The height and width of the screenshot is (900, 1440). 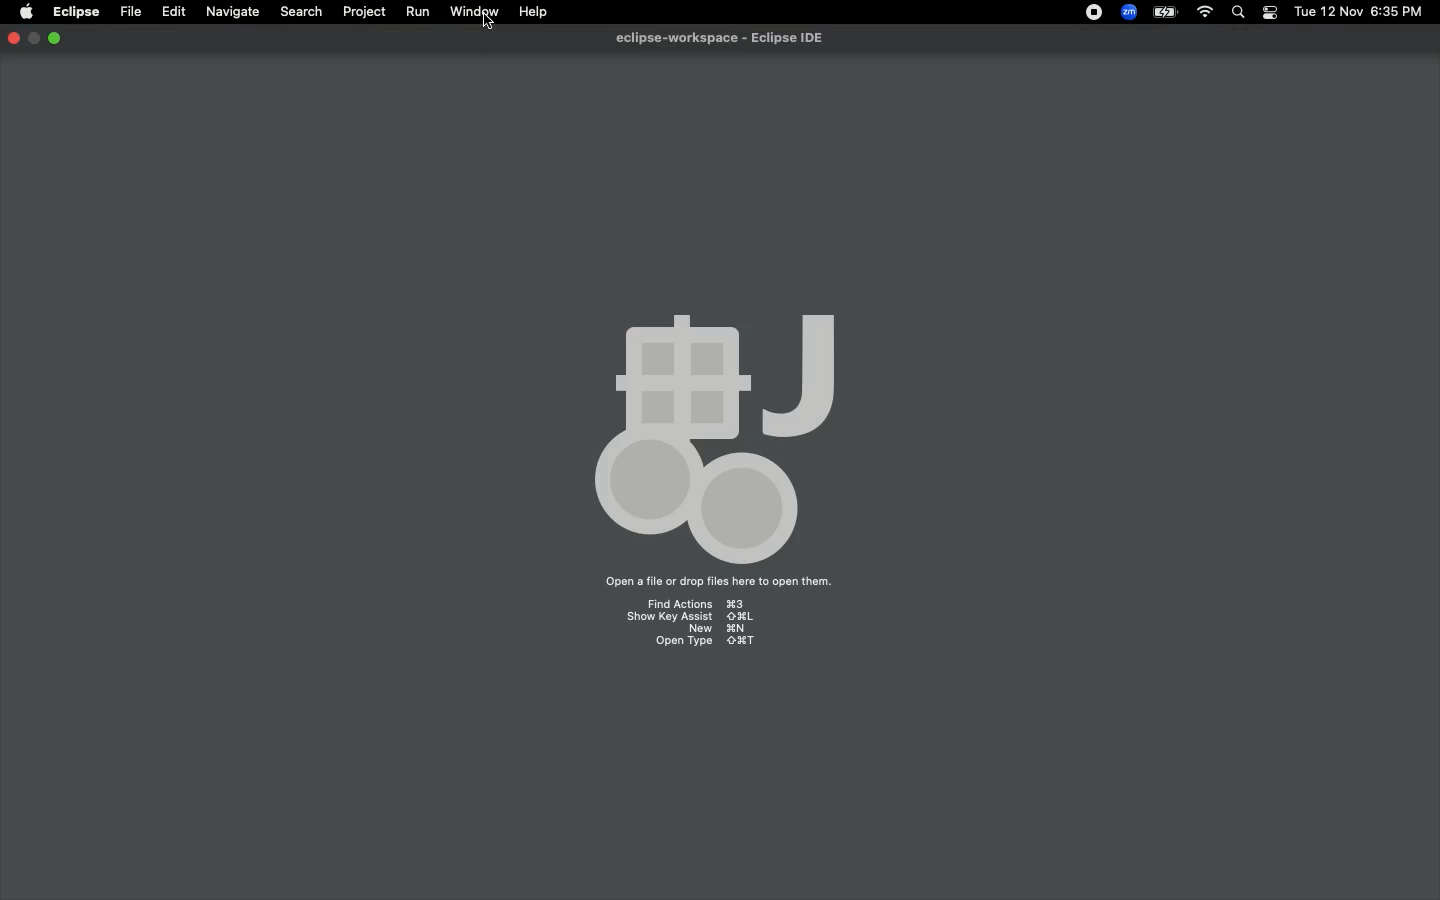 I want to click on Recording, so click(x=1095, y=14).